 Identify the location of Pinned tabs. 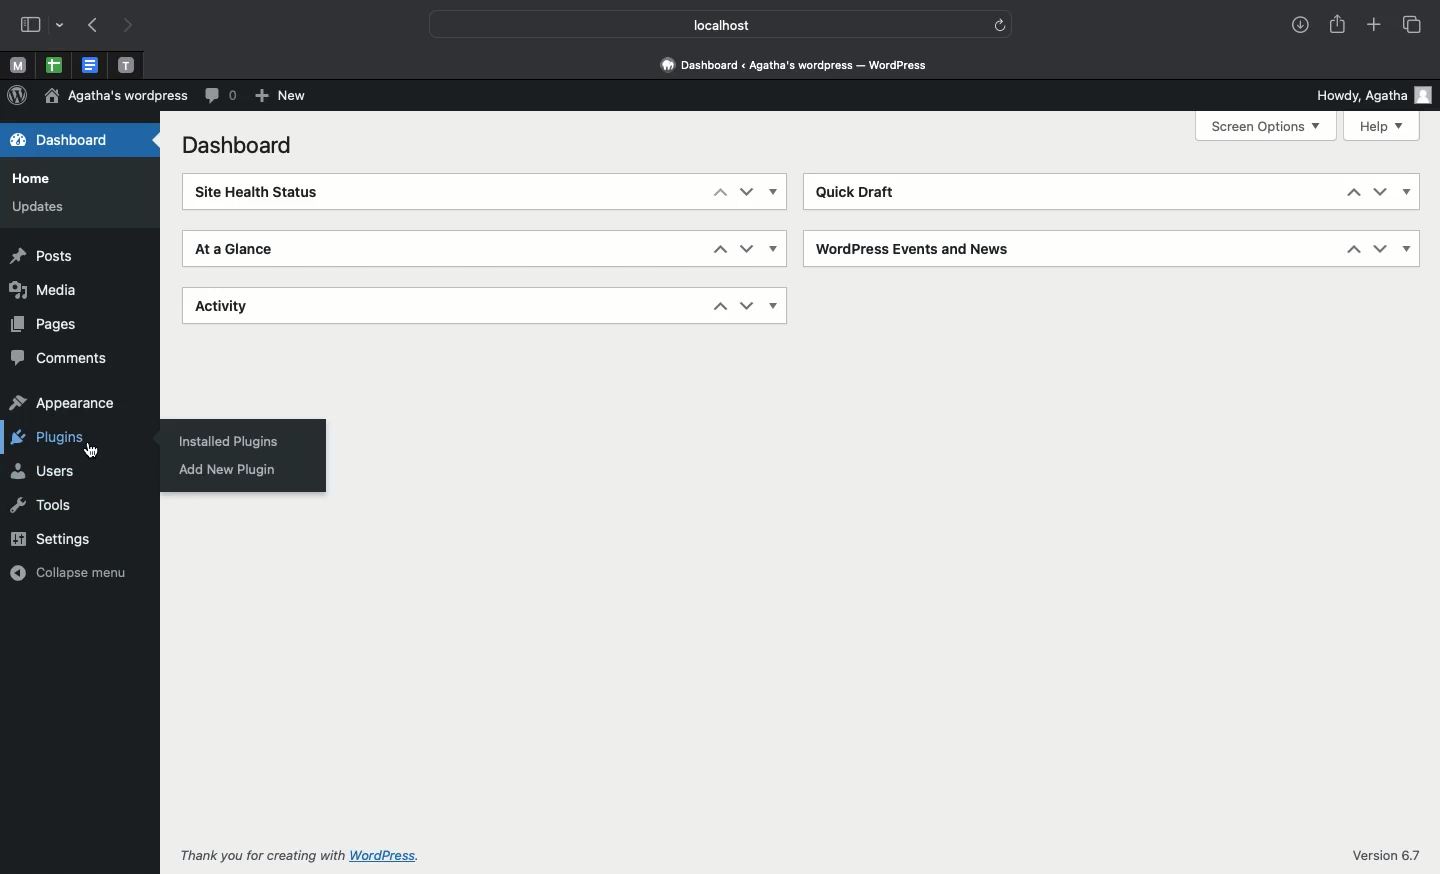
(92, 66).